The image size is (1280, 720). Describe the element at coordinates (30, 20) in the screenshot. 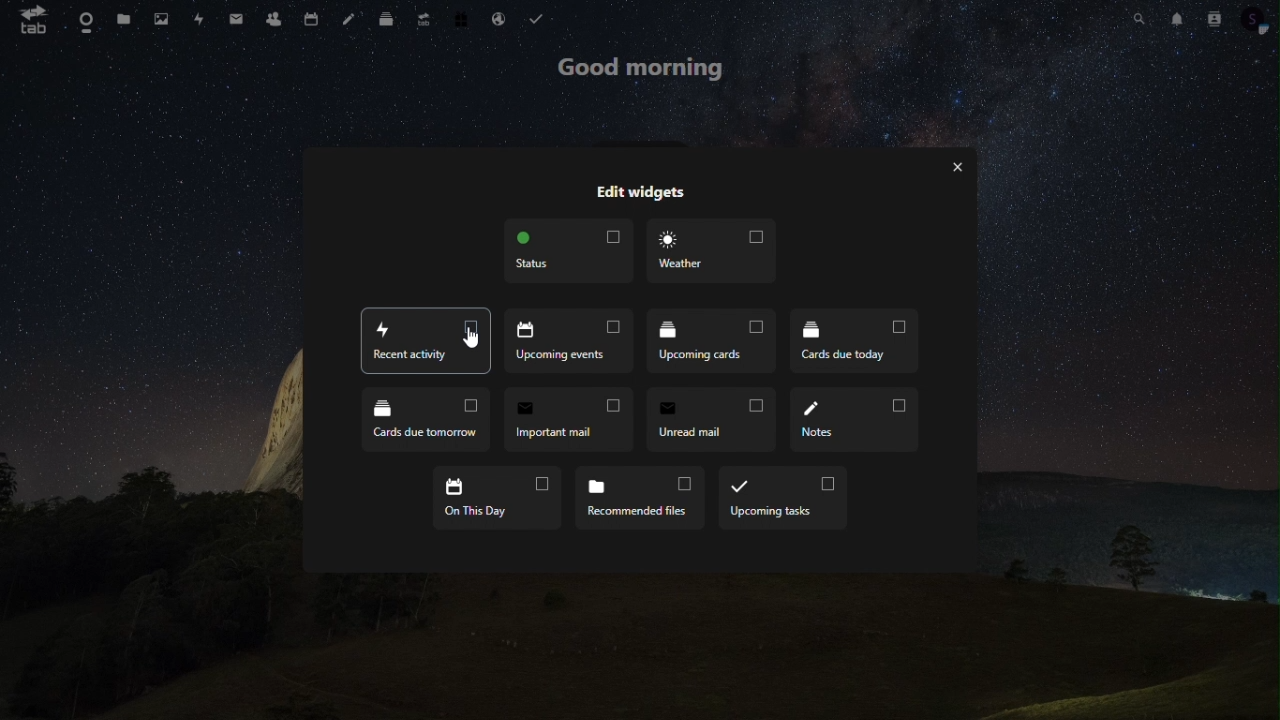

I see `tab` at that location.